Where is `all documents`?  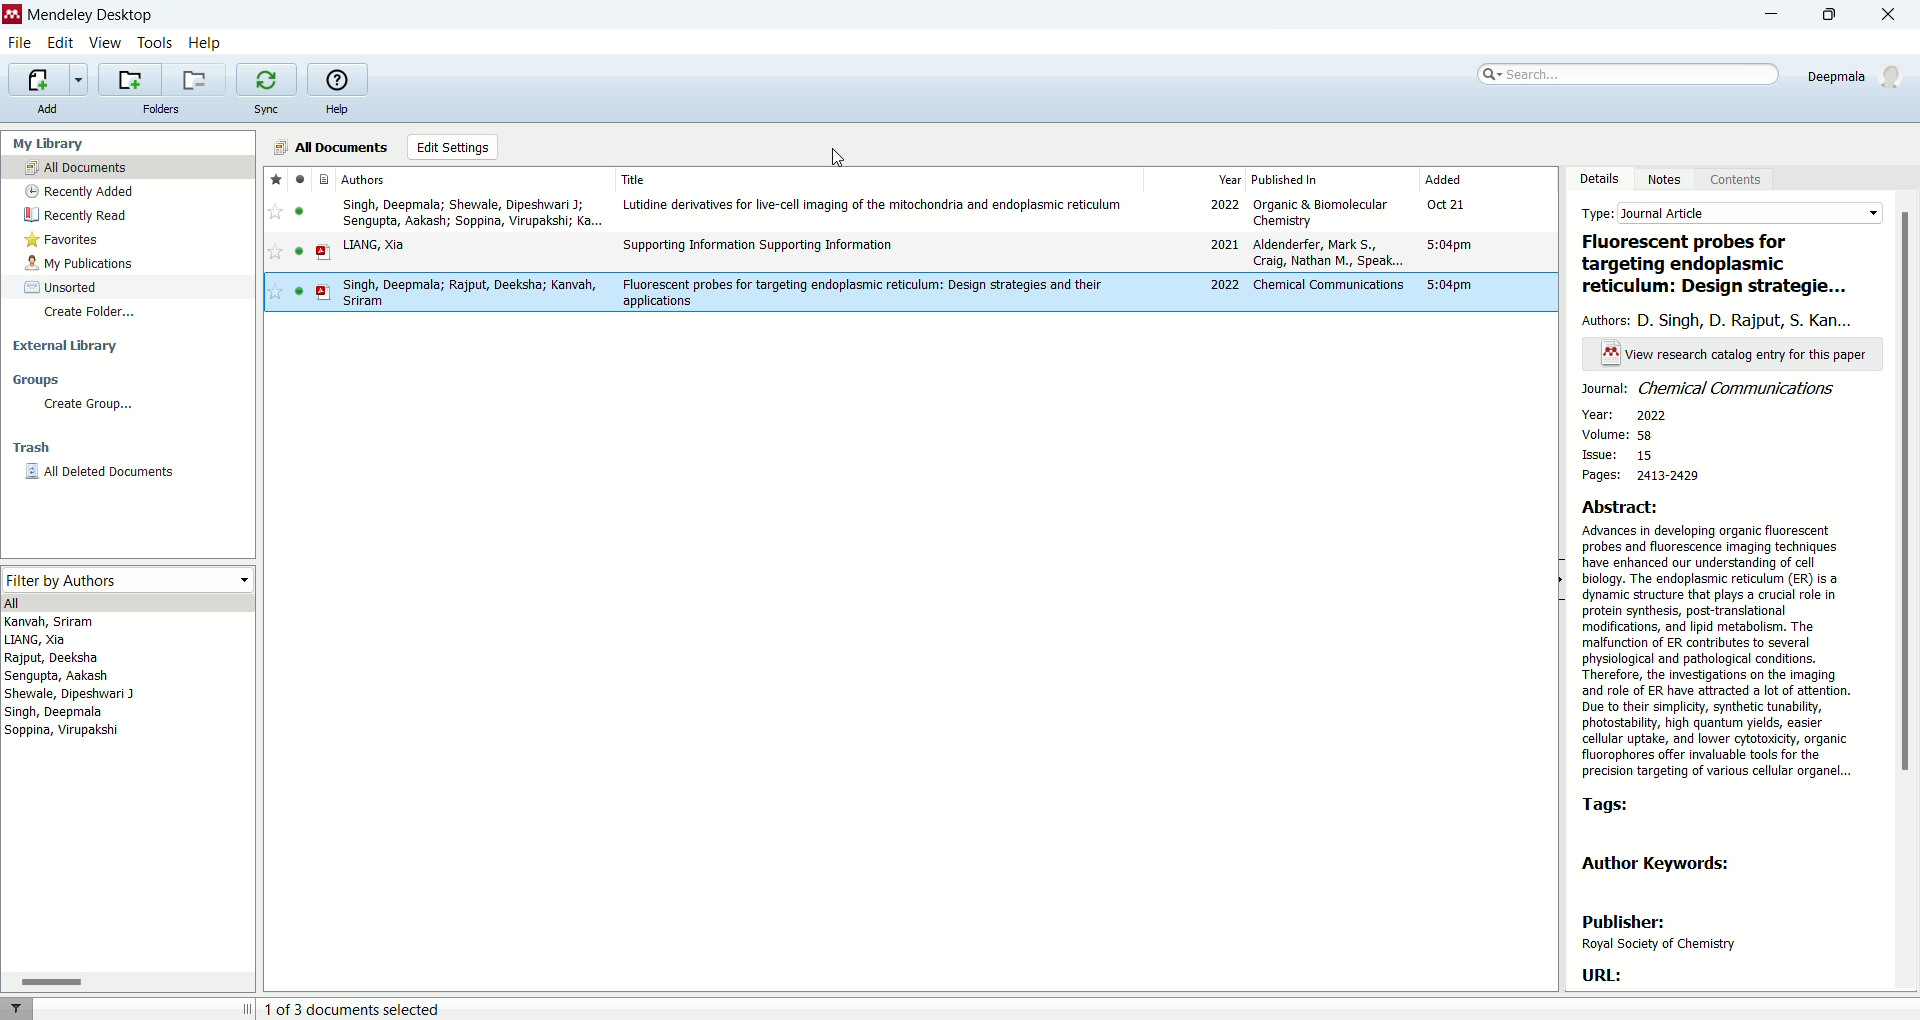
all documents is located at coordinates (332, 145).